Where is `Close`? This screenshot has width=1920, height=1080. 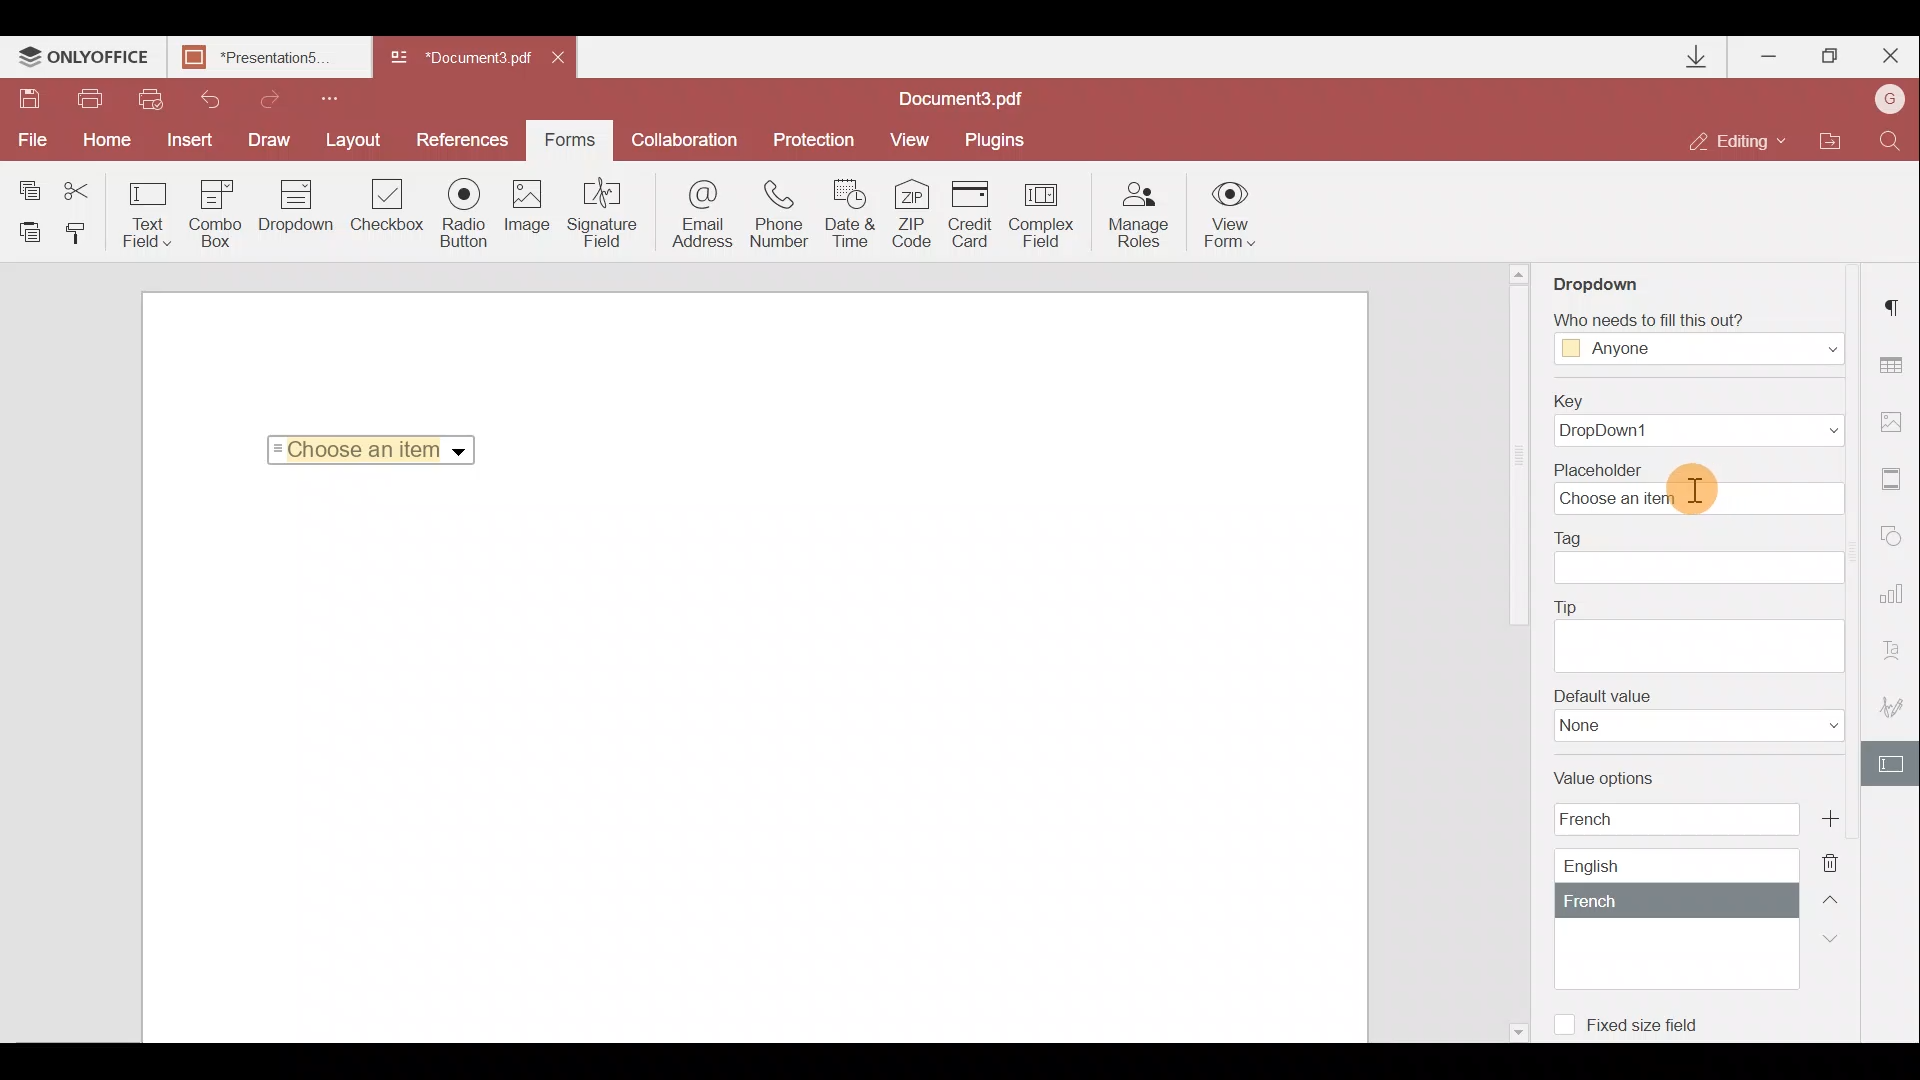
Close is located at coordinates (1889, 52).